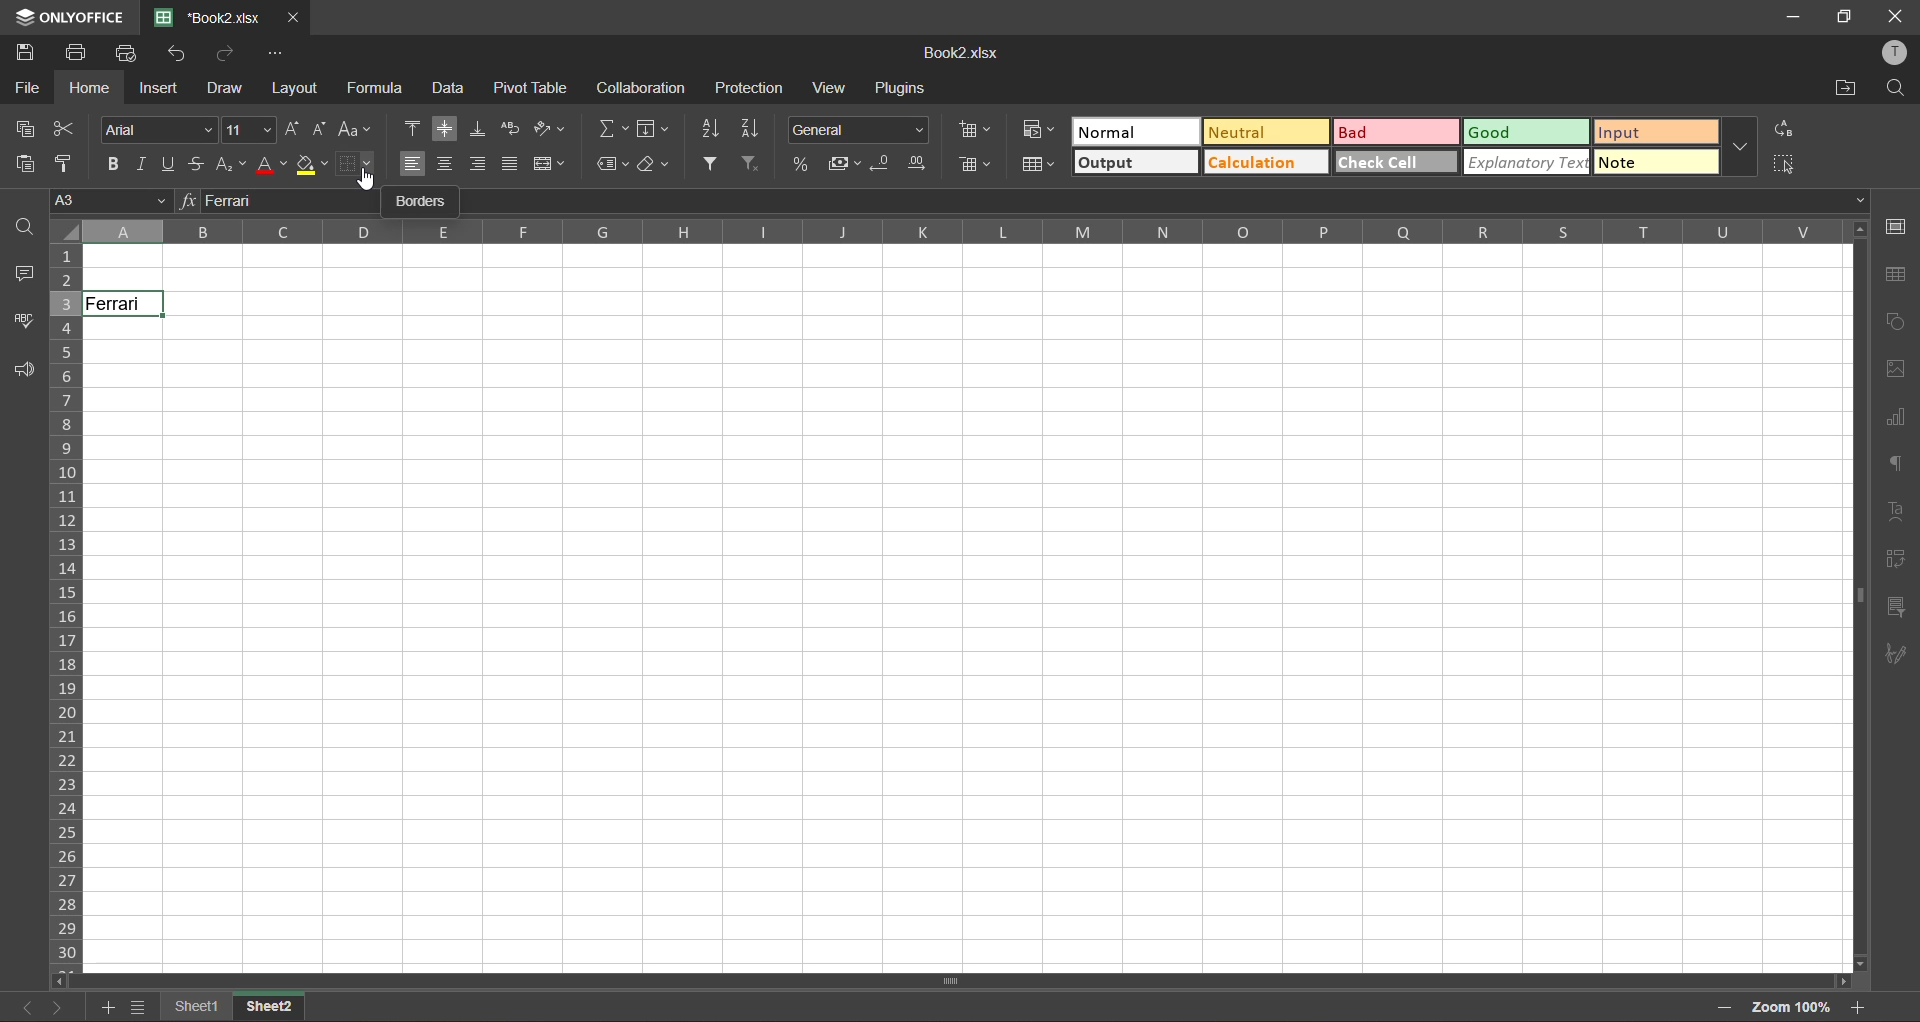 The height and width of the screenshot is (1022, 1920). What do you see at coordinates (959, 47) in the screenshot?
I see `Book2 xlsx` at bounding box center [959, 47].